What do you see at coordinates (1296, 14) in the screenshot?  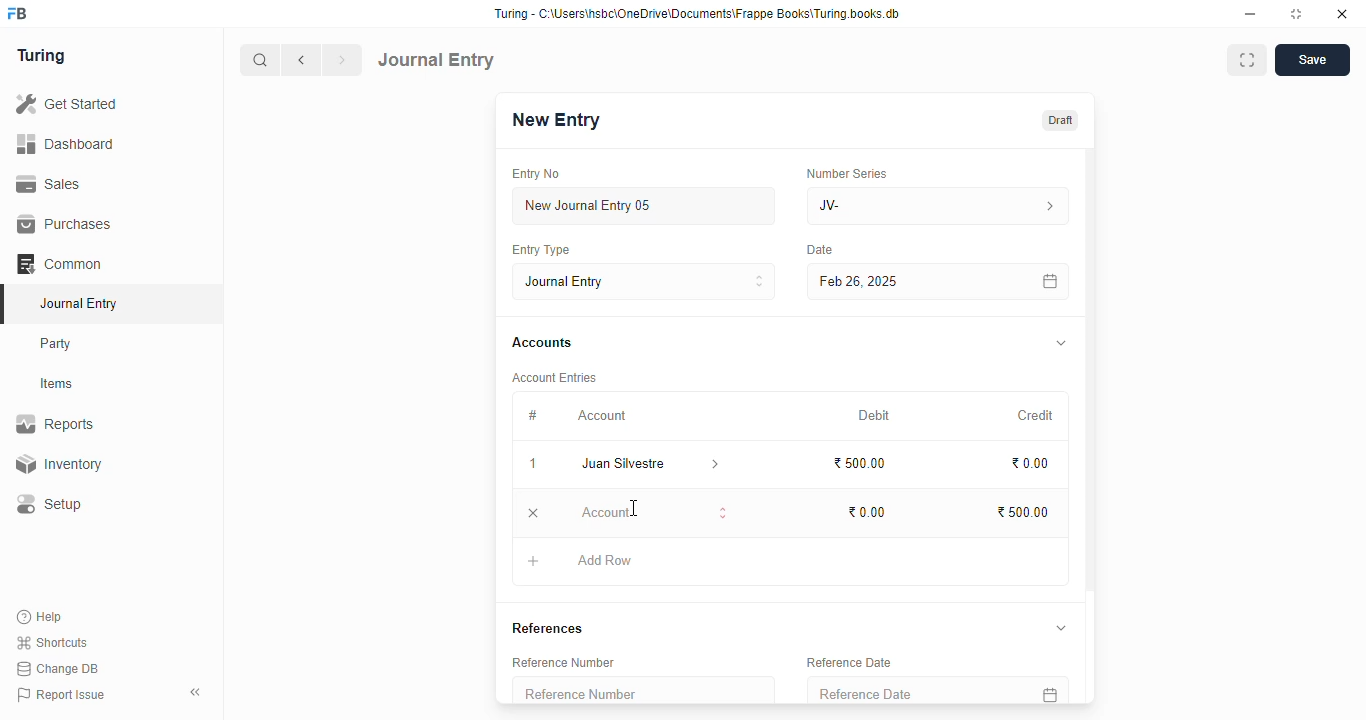 I see `toggle maximize` at bounding box center [1296, 14].